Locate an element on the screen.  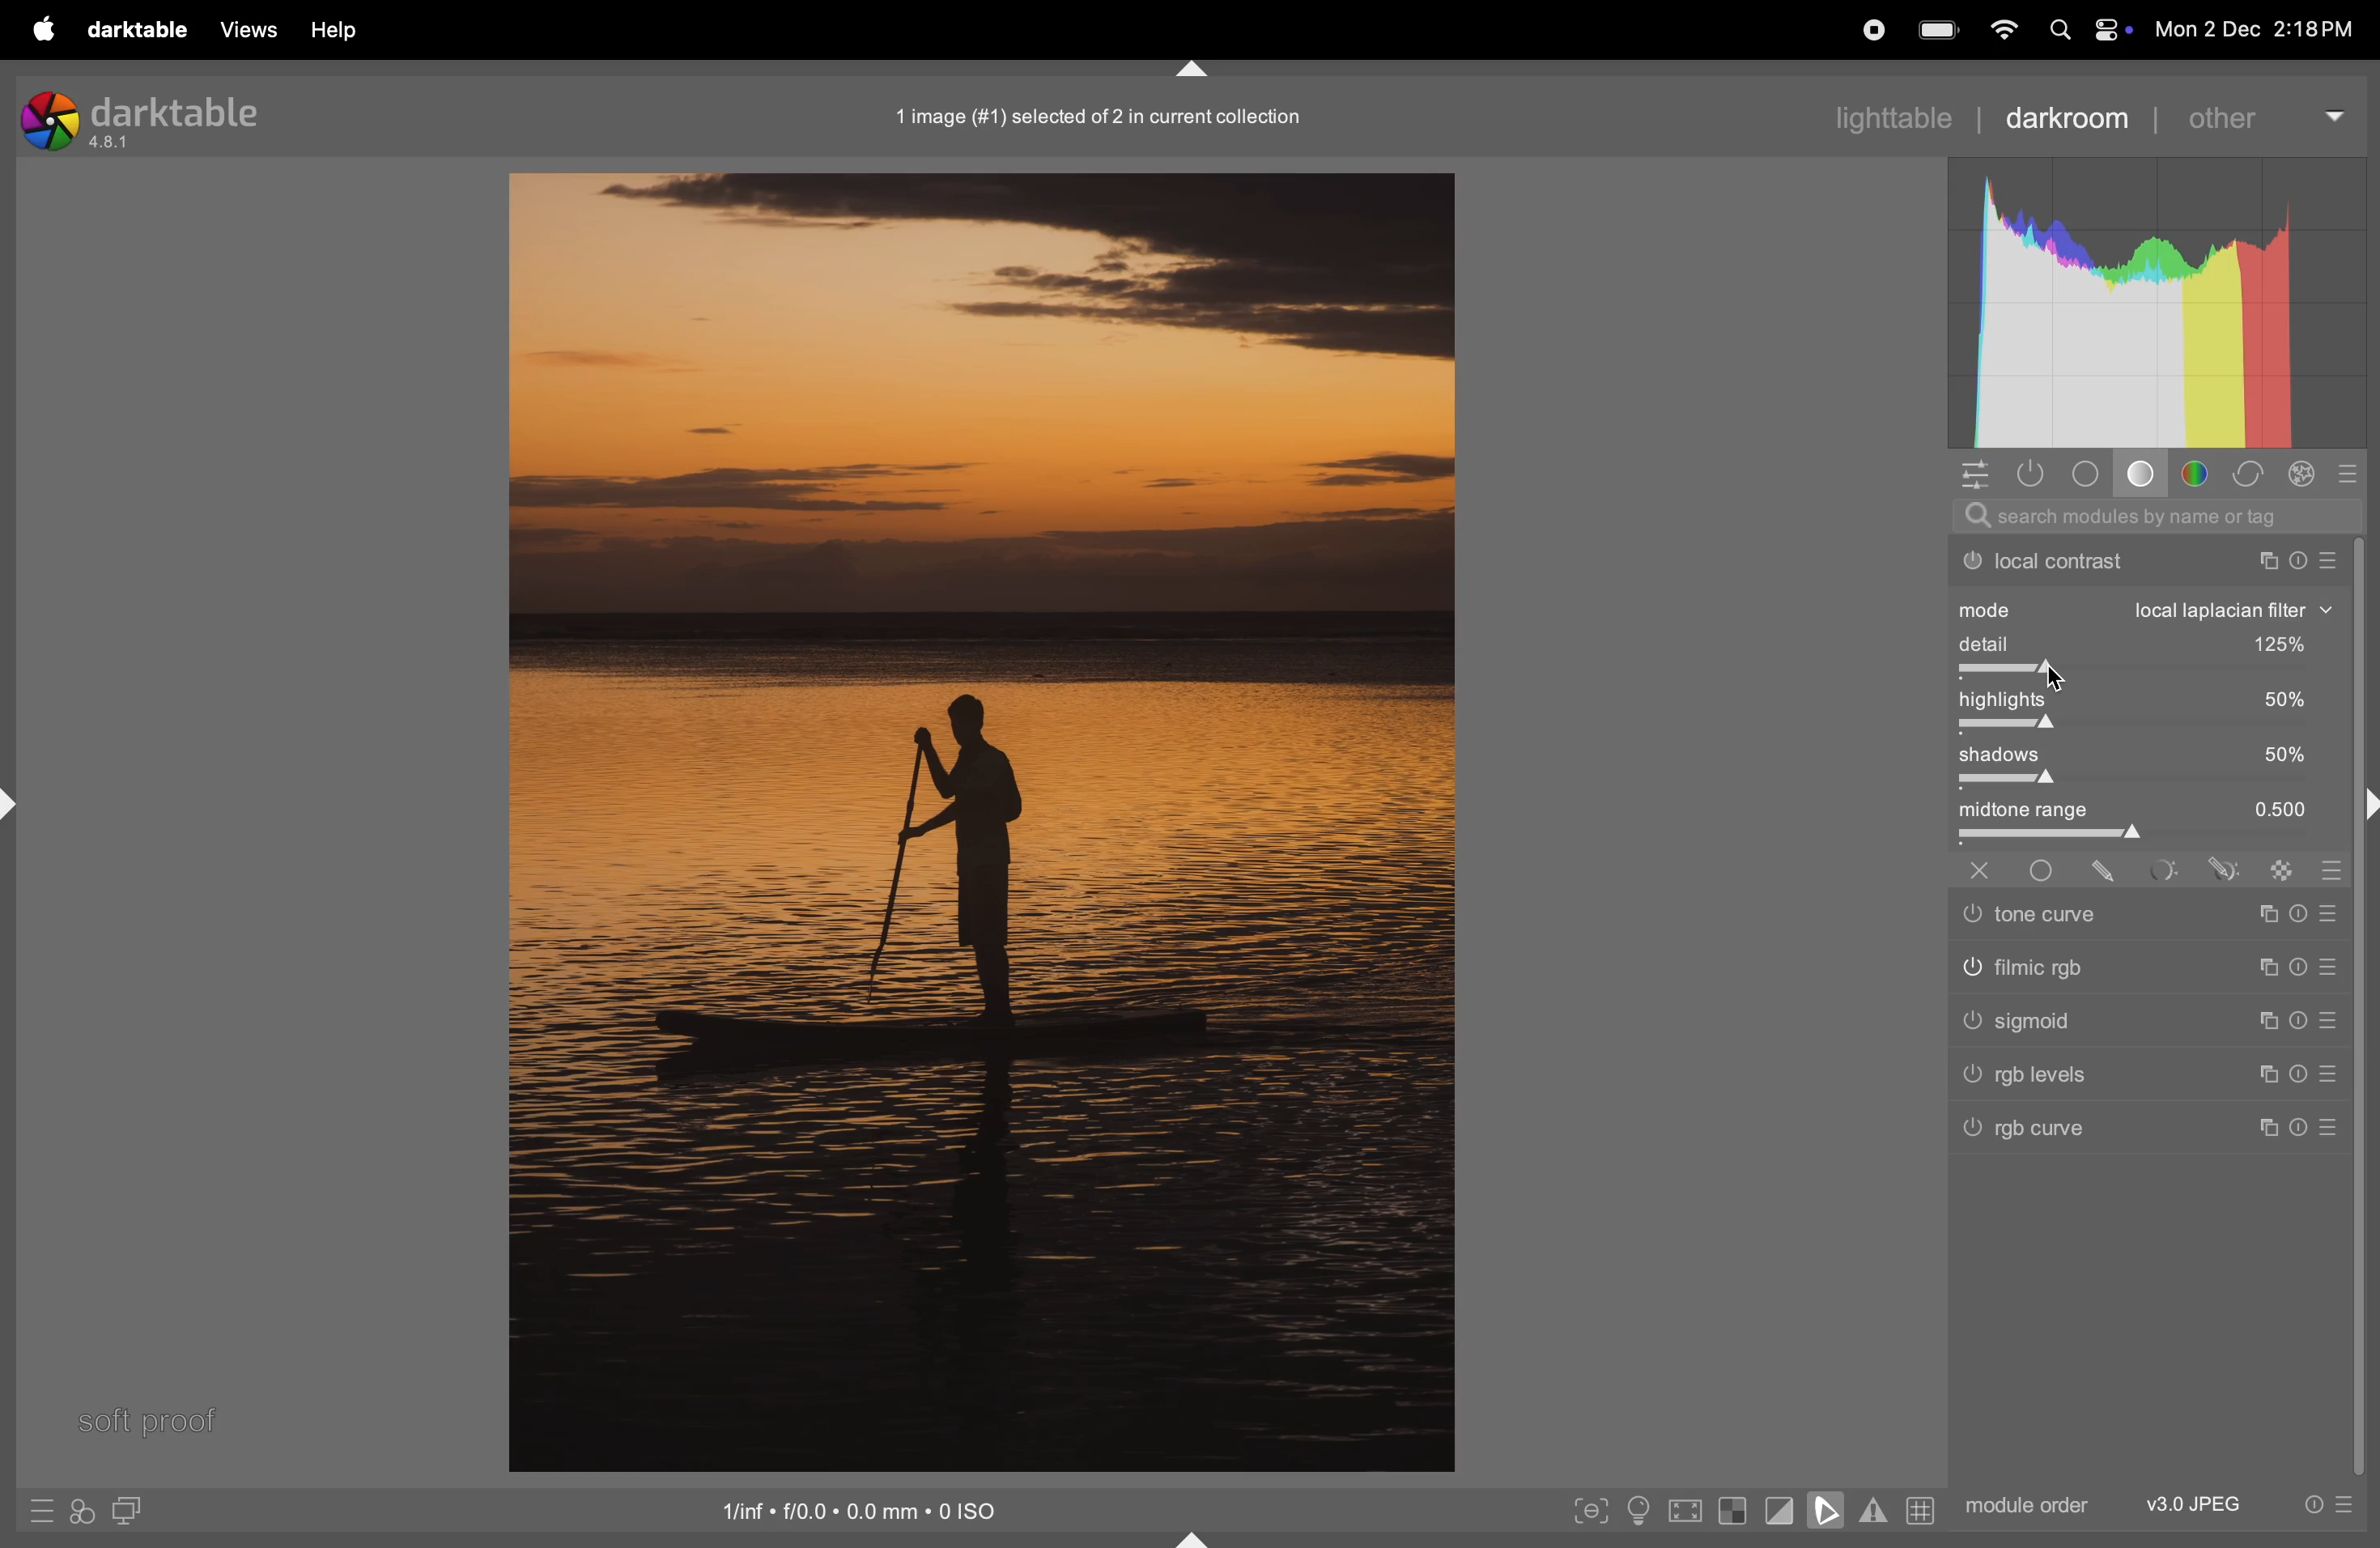
sign  is located at coordinates (2332, 1018).